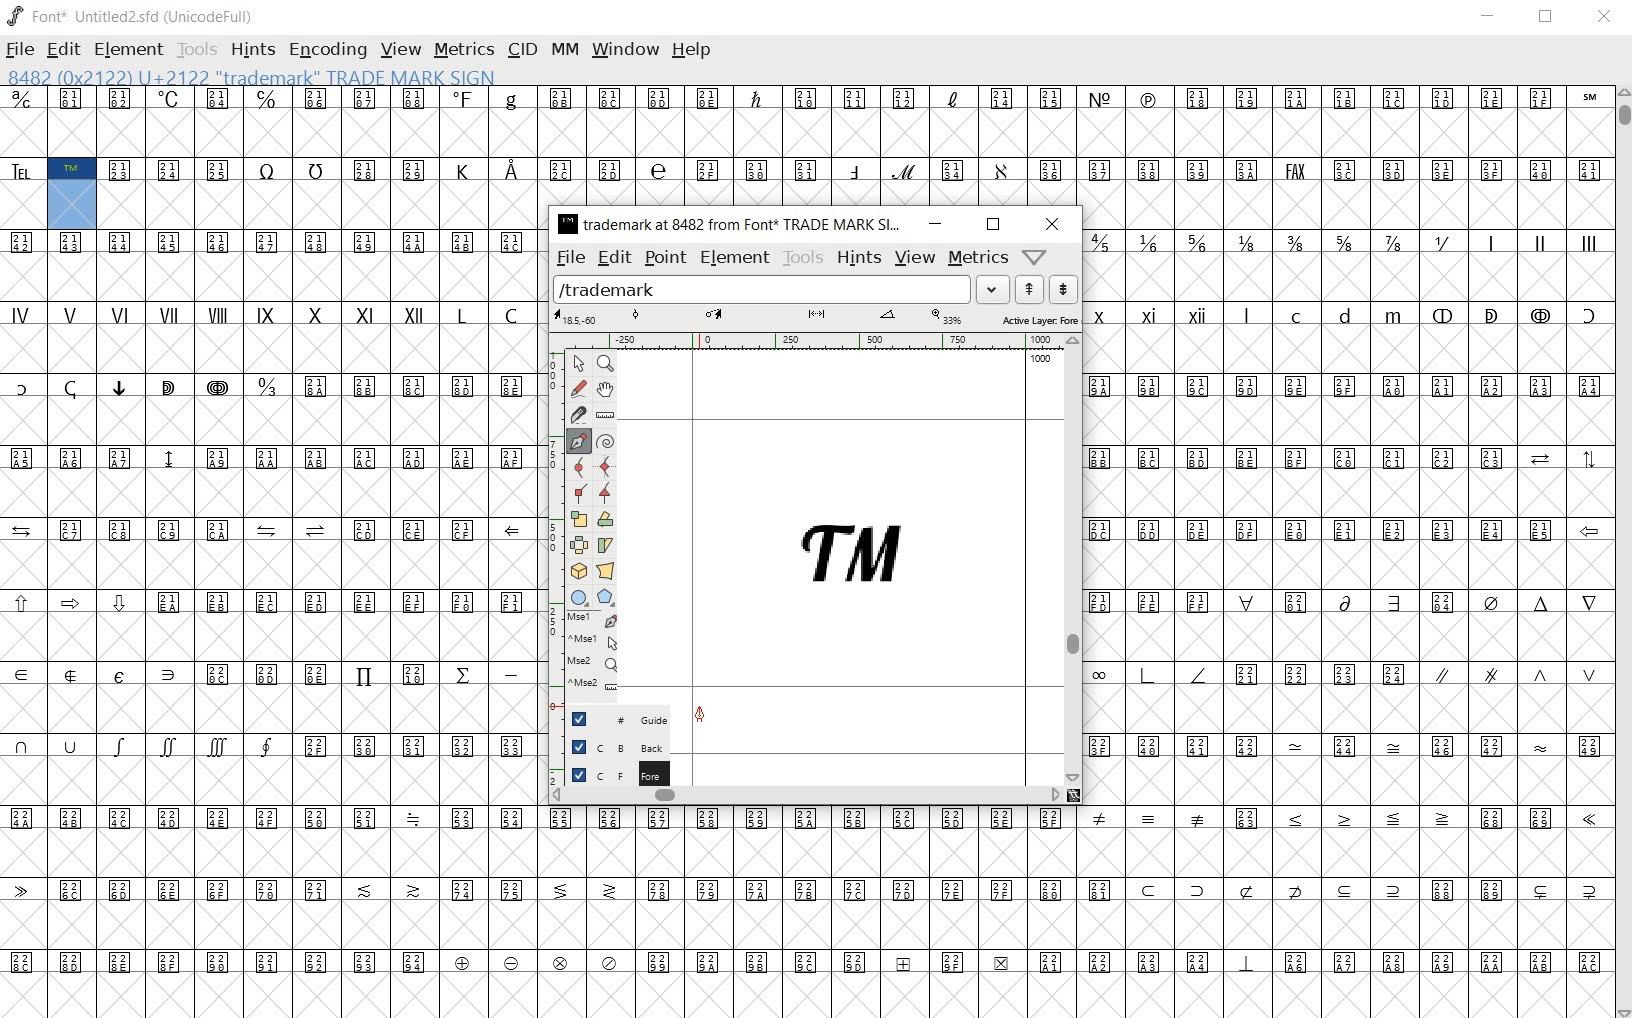 This screenshot has width=1632, height=1018. What do you see at coordinates (251, 49) in the screenshot?
I see `HINTS` at bounding box center [251, 49].